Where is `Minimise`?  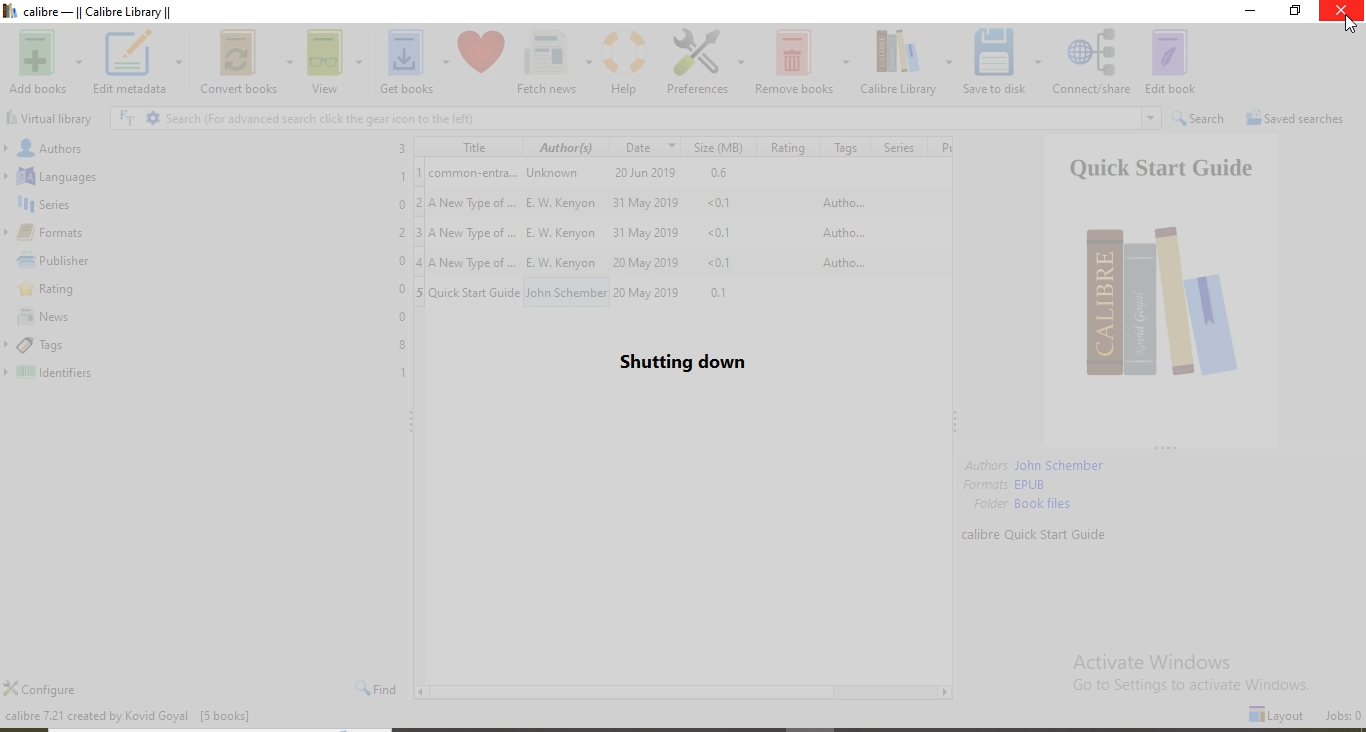 Minimise is located at coordinates (1253, 10).